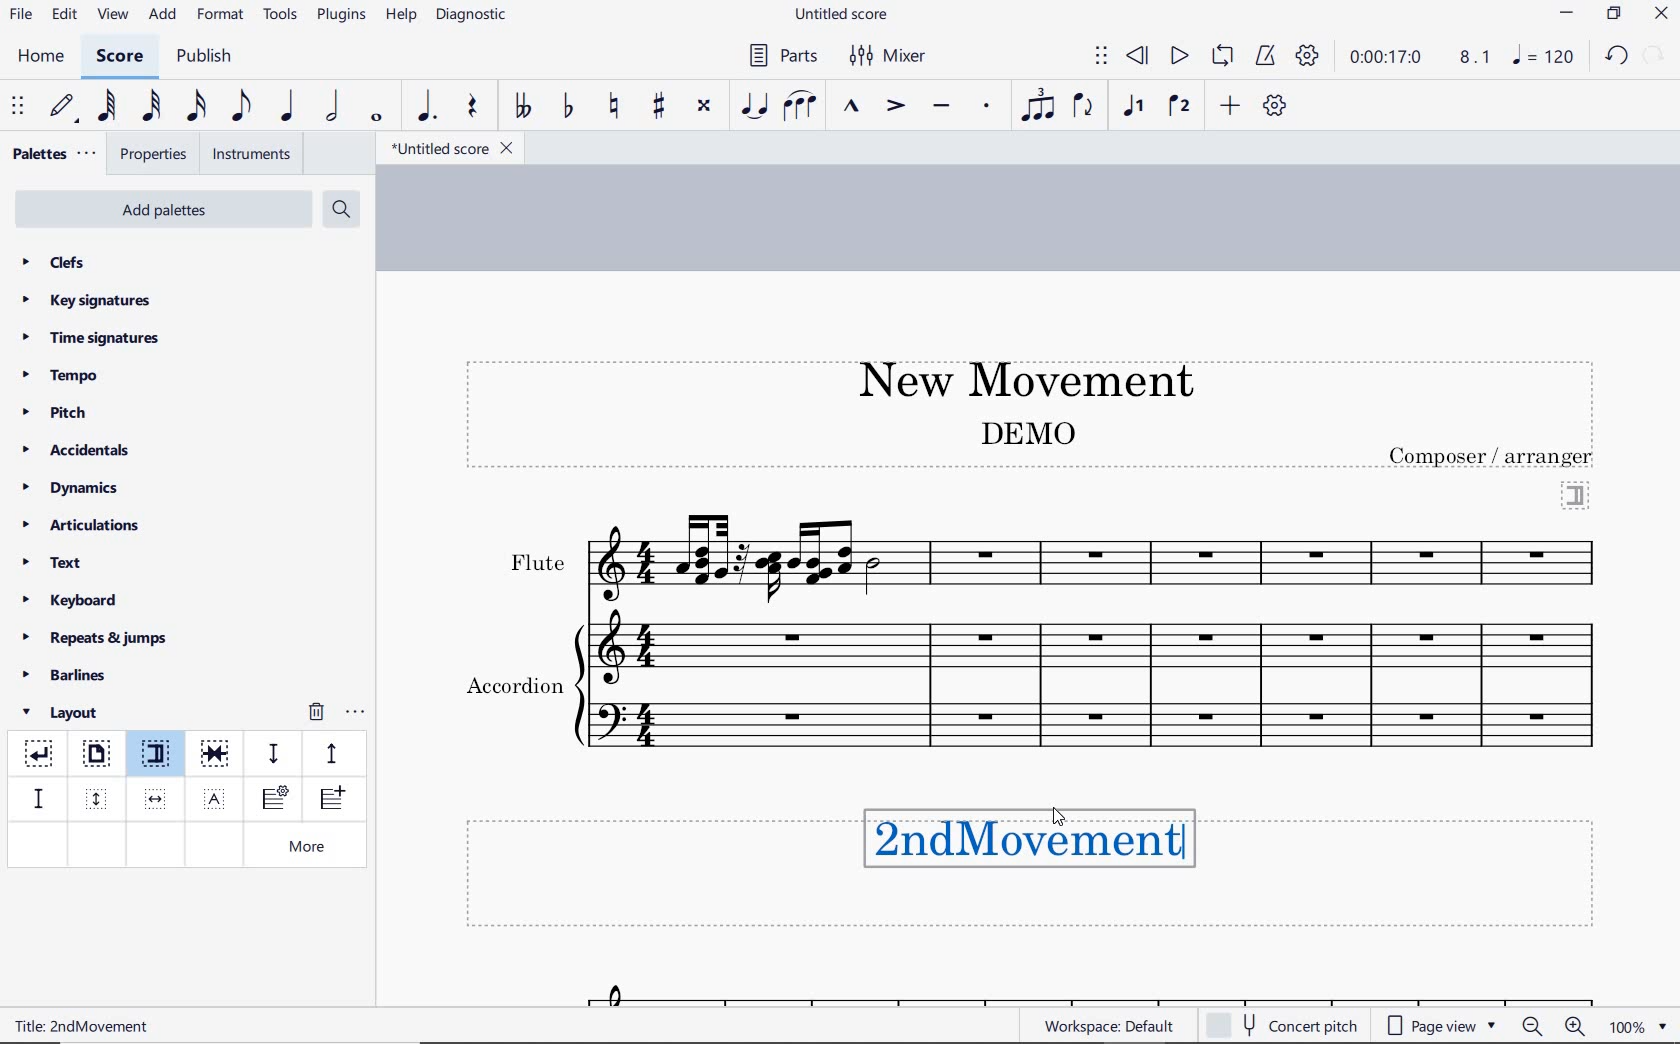  Describe the element at coordinates (281, 15) in the screenshot. I see `tools` at that location.